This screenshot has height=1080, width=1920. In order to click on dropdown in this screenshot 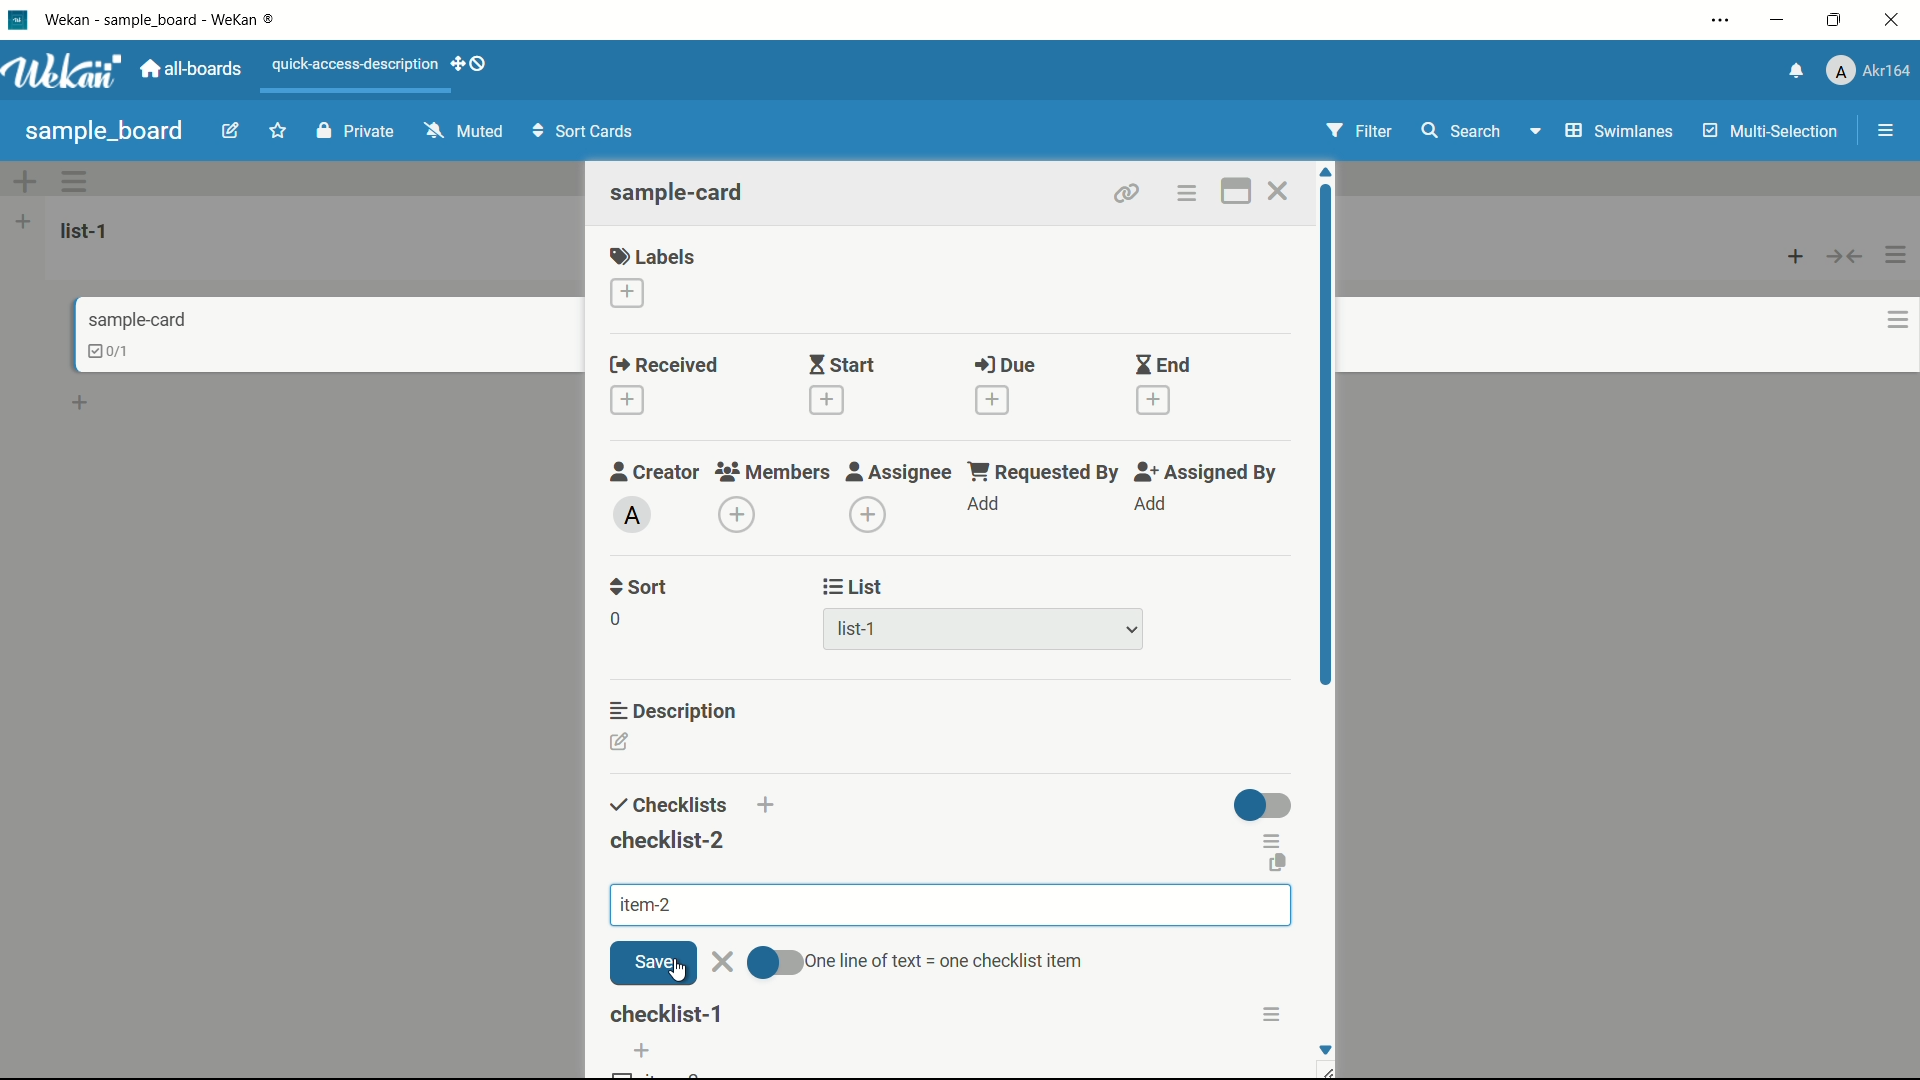, I will do `click(1534, 135)`.